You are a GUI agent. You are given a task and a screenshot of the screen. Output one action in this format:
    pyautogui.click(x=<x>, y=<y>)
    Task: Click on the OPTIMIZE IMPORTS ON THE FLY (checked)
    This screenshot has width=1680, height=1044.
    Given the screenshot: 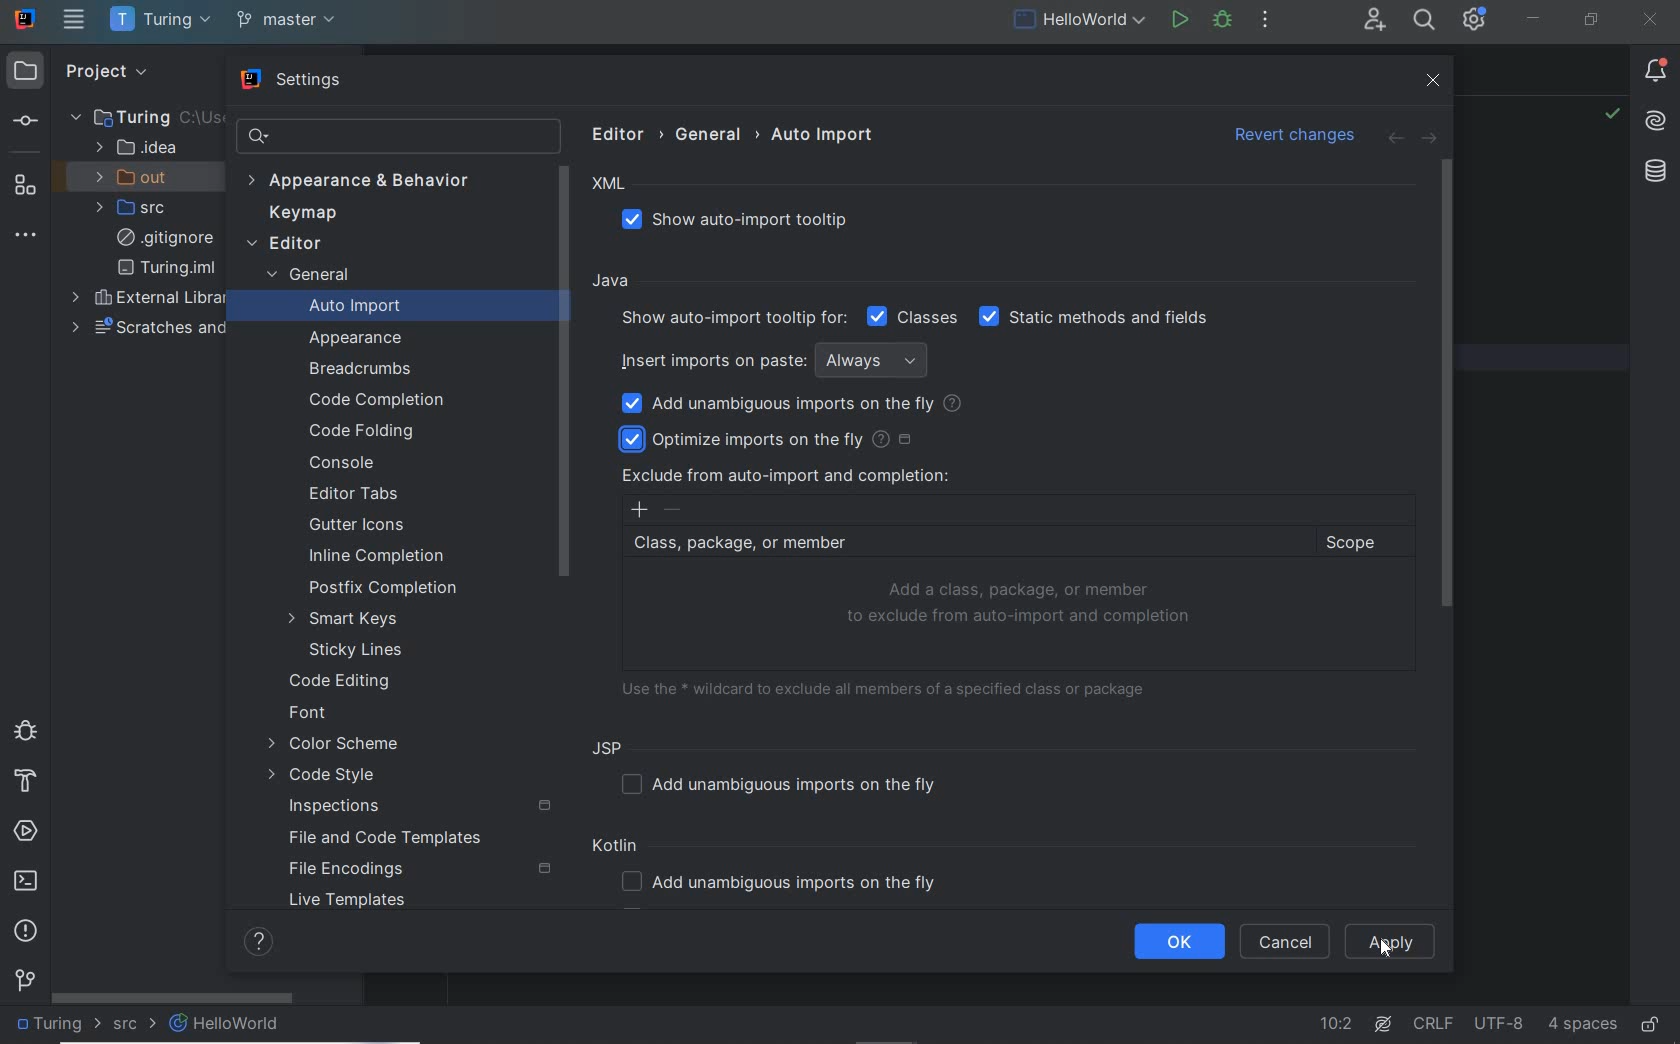 What is the action you would take?
    pyautogui.click(x=772, y=438)
    